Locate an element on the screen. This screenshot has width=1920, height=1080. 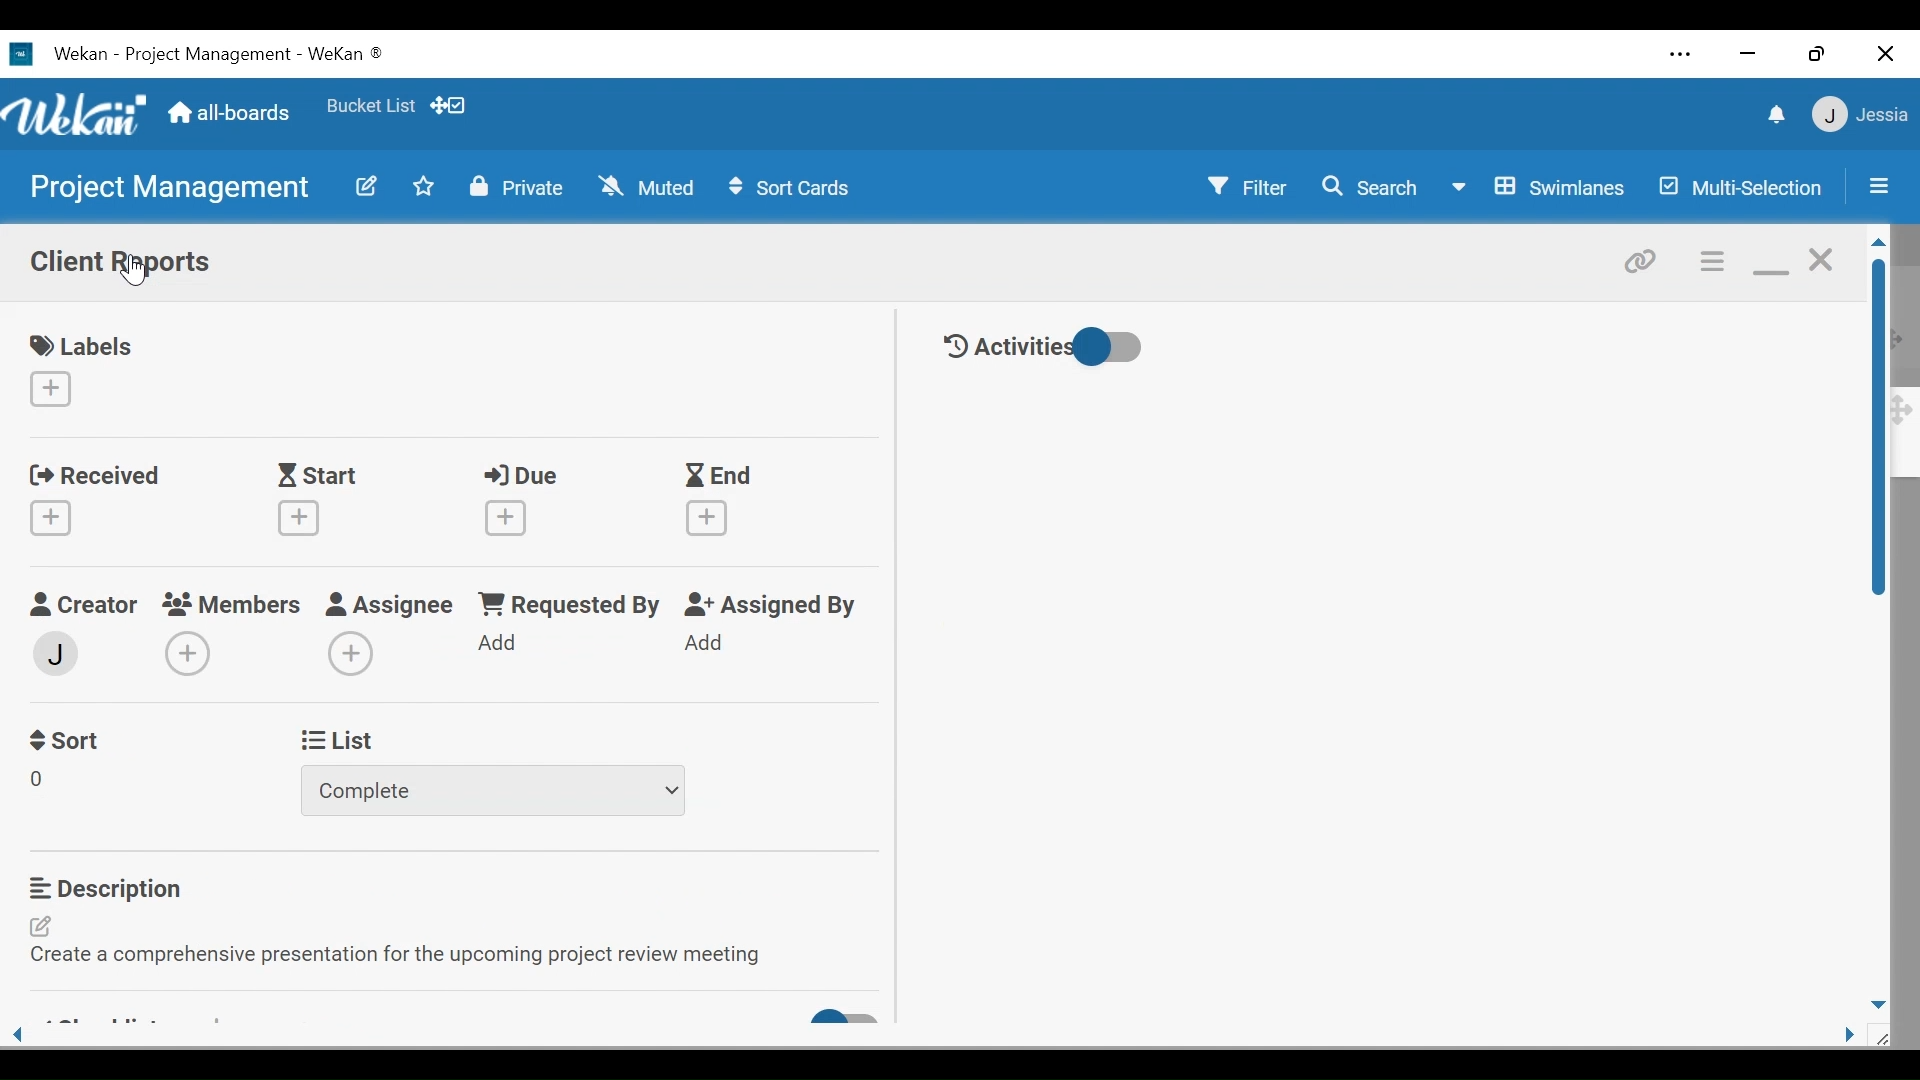
Close is located at coordinates (1882, 52).